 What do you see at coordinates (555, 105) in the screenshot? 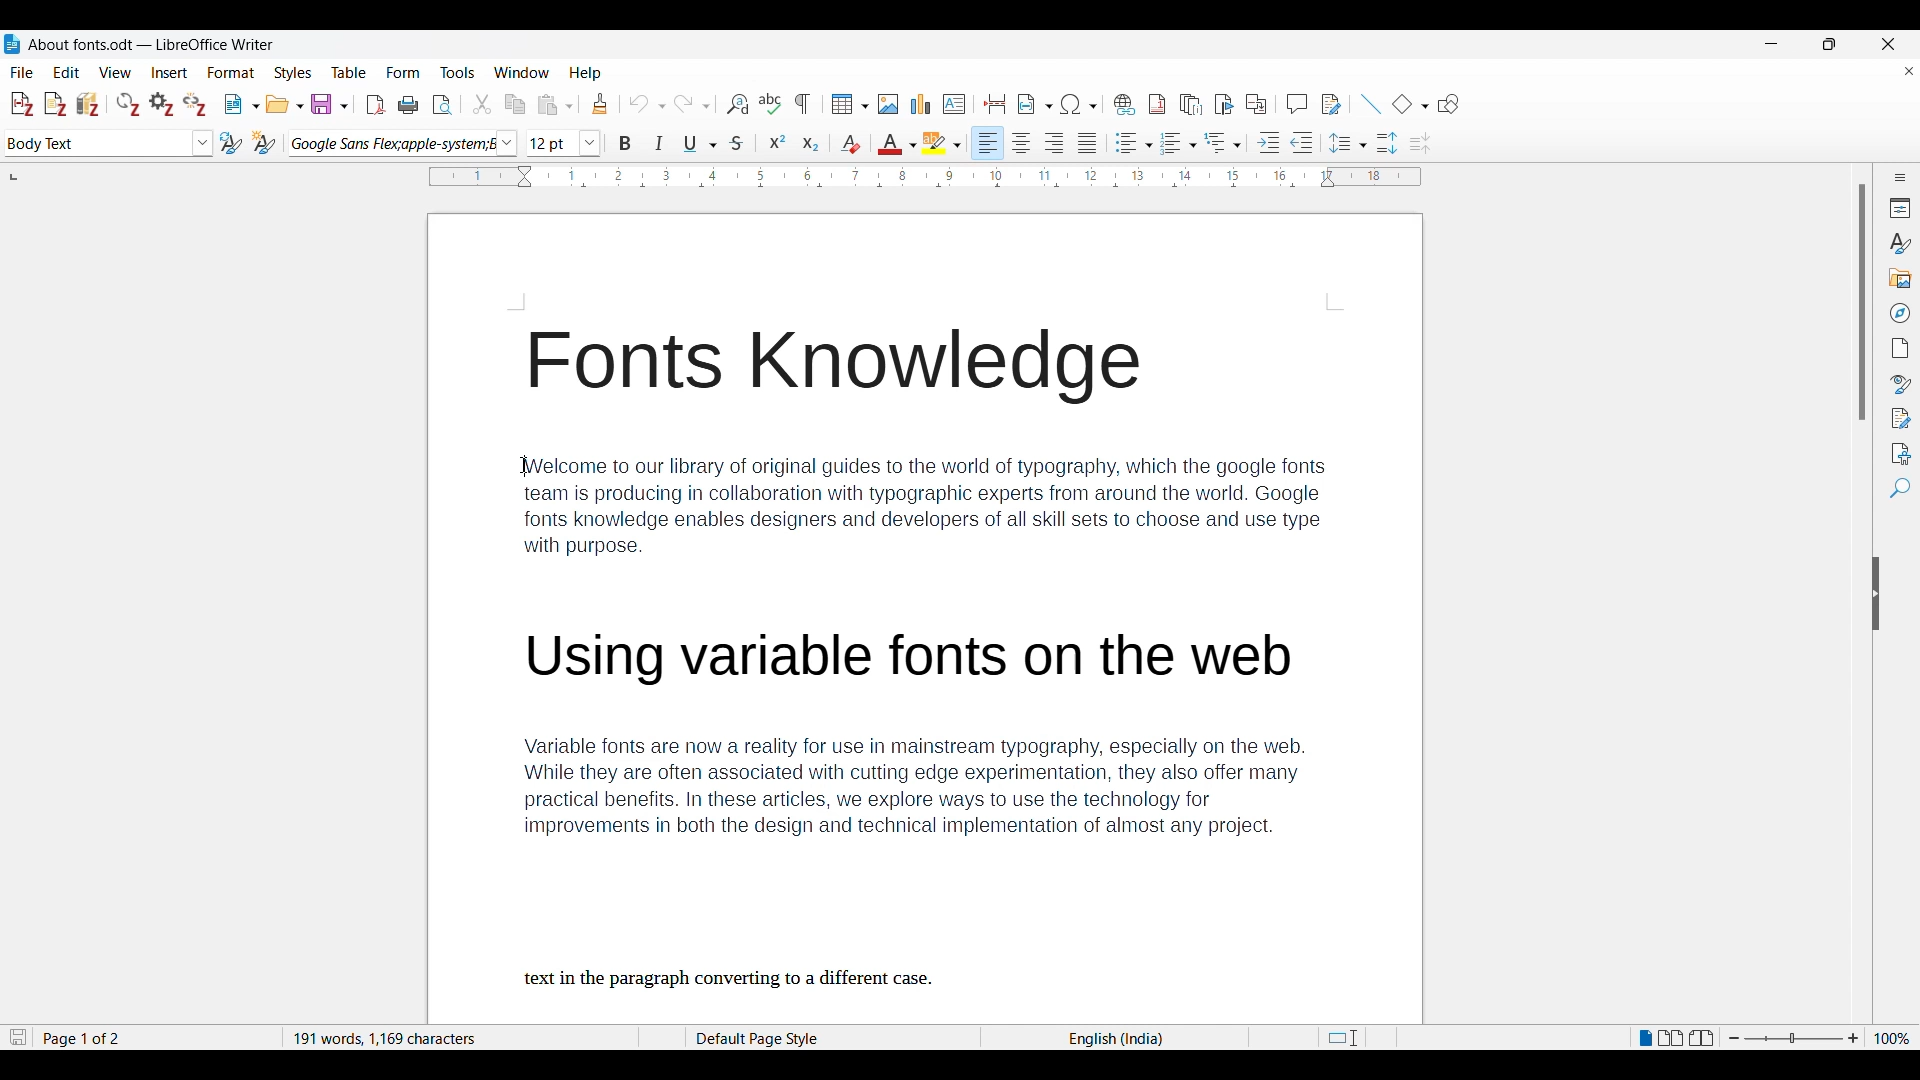
I see `Paste` at bounding box center [555, 105].